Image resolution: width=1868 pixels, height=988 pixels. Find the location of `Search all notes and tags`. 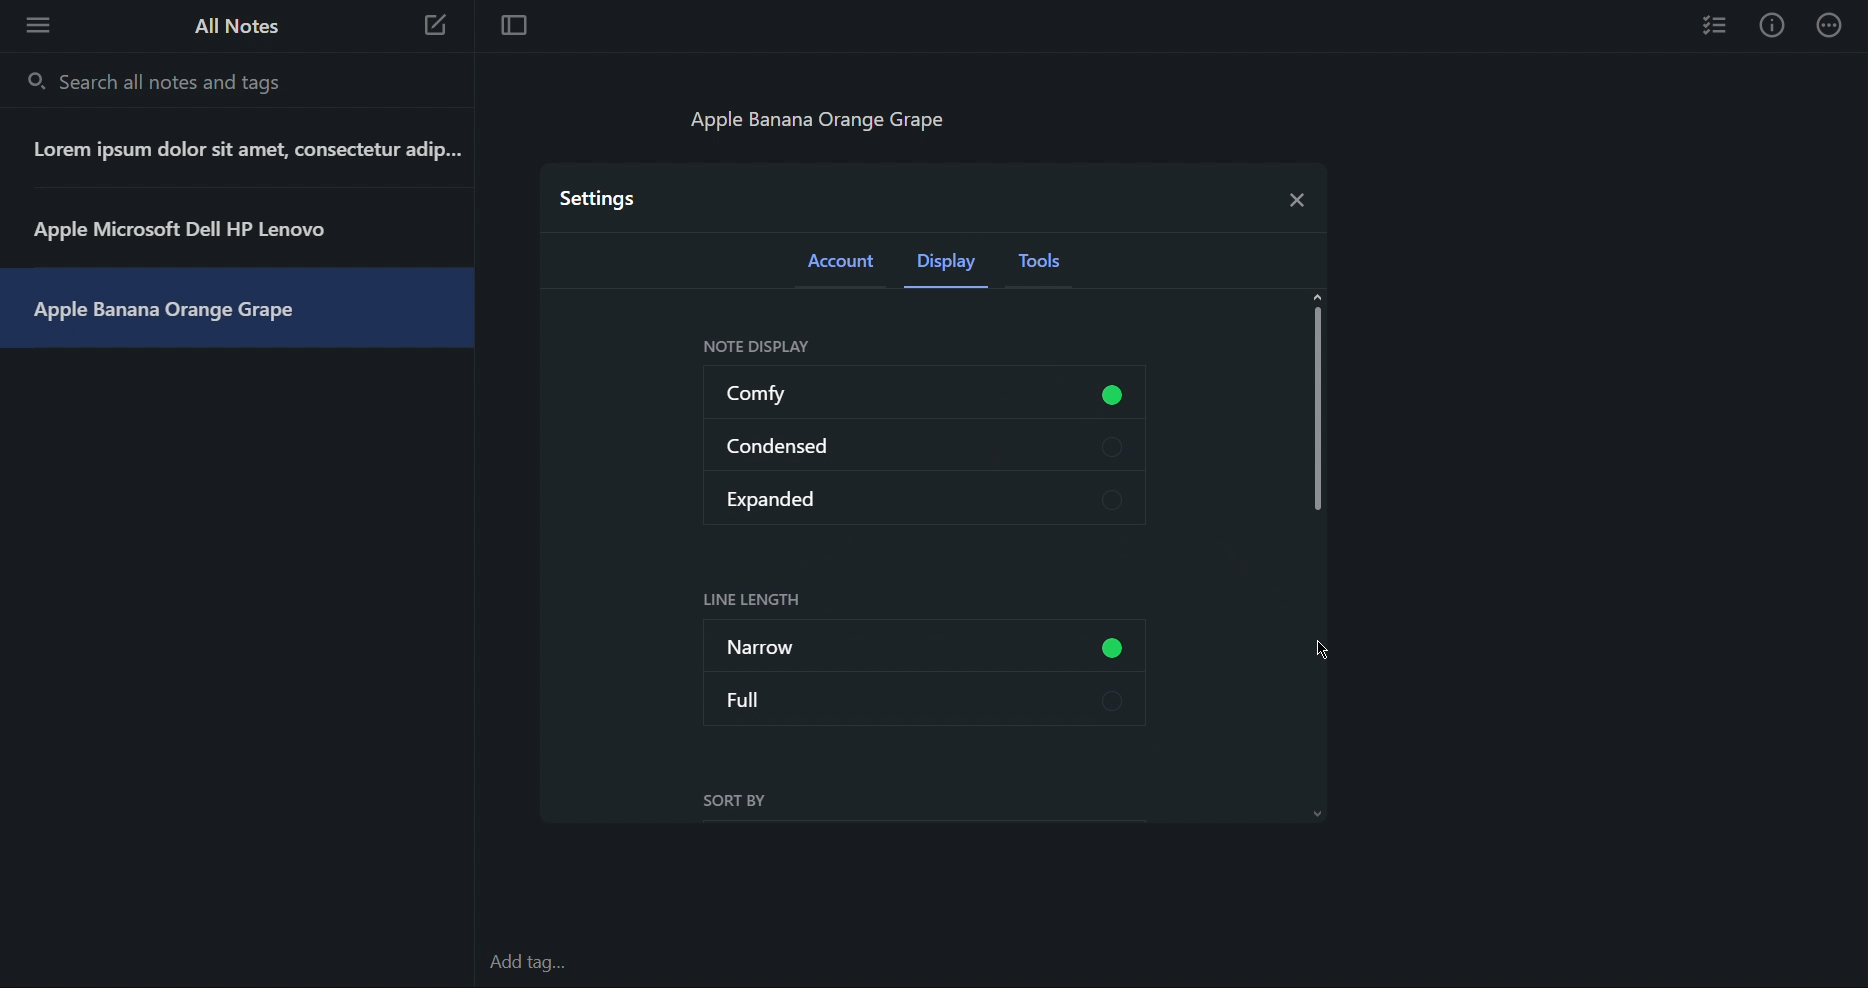

Search all notes and tags is located at coordinates (160, 81).